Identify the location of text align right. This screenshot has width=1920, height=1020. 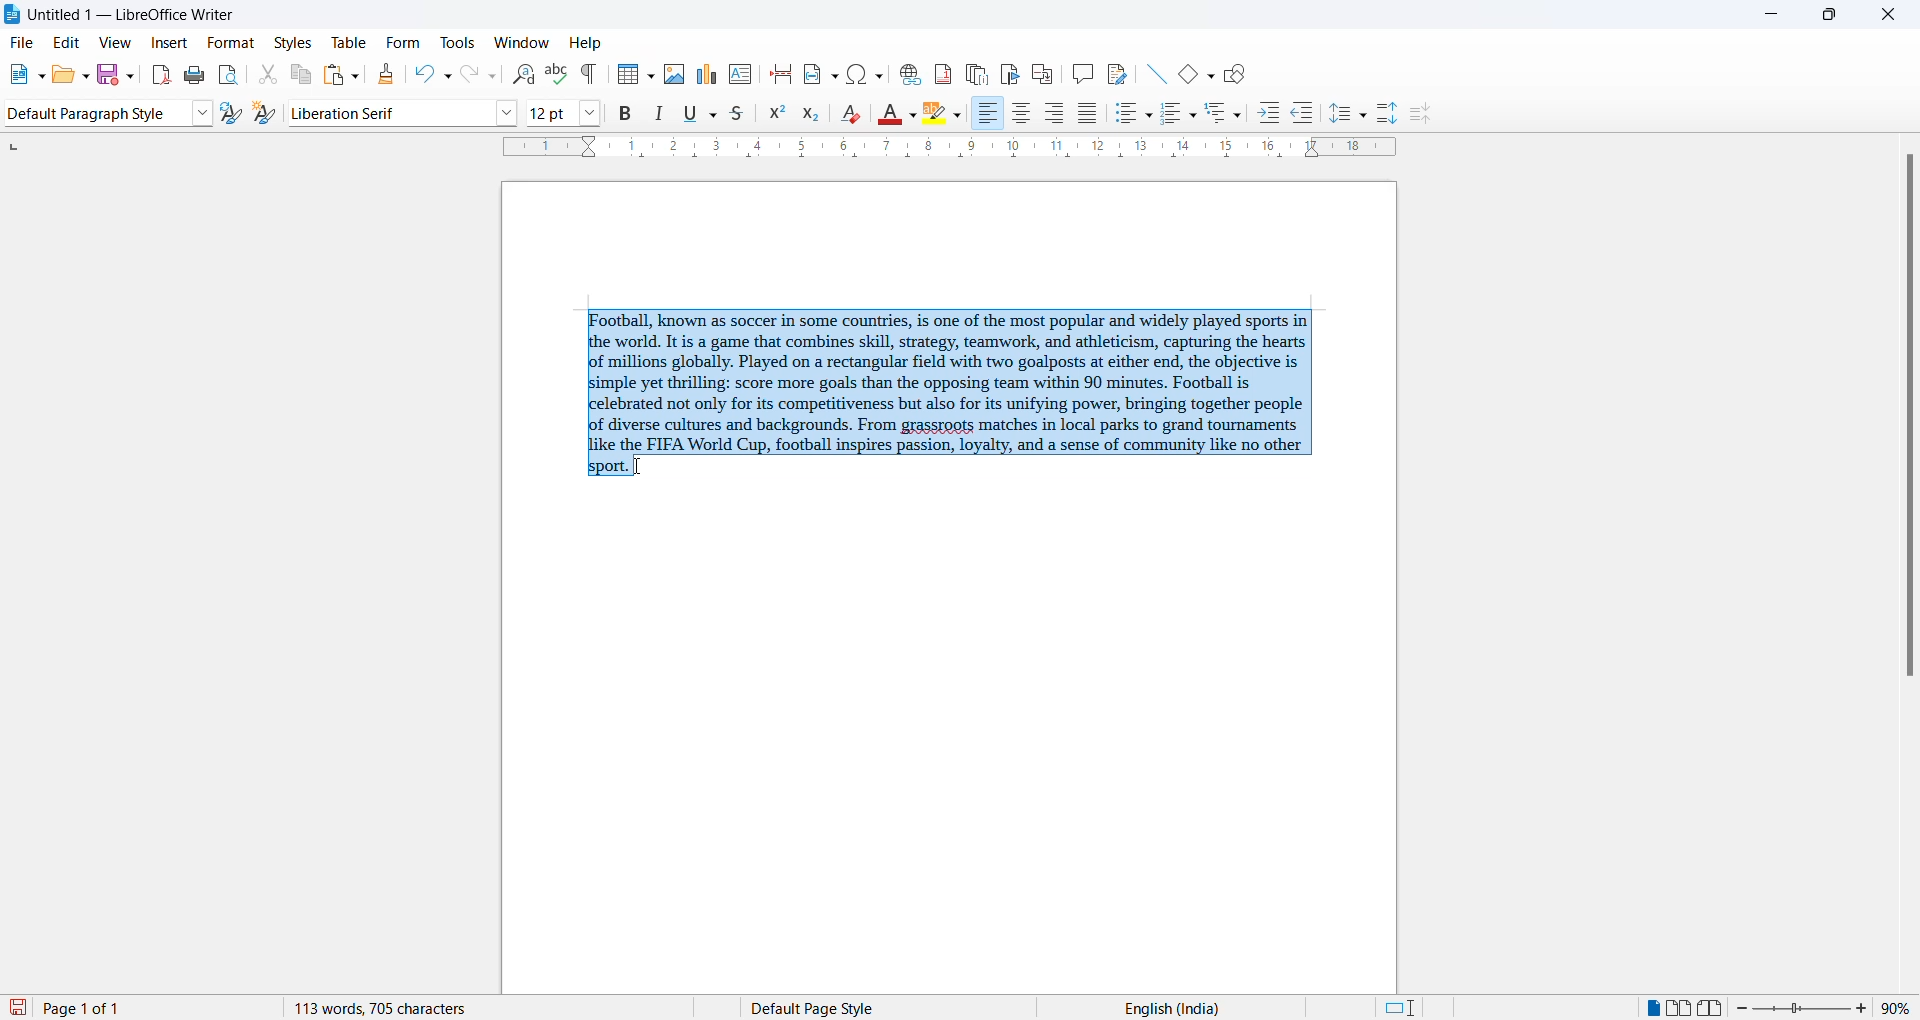
(988, 114).